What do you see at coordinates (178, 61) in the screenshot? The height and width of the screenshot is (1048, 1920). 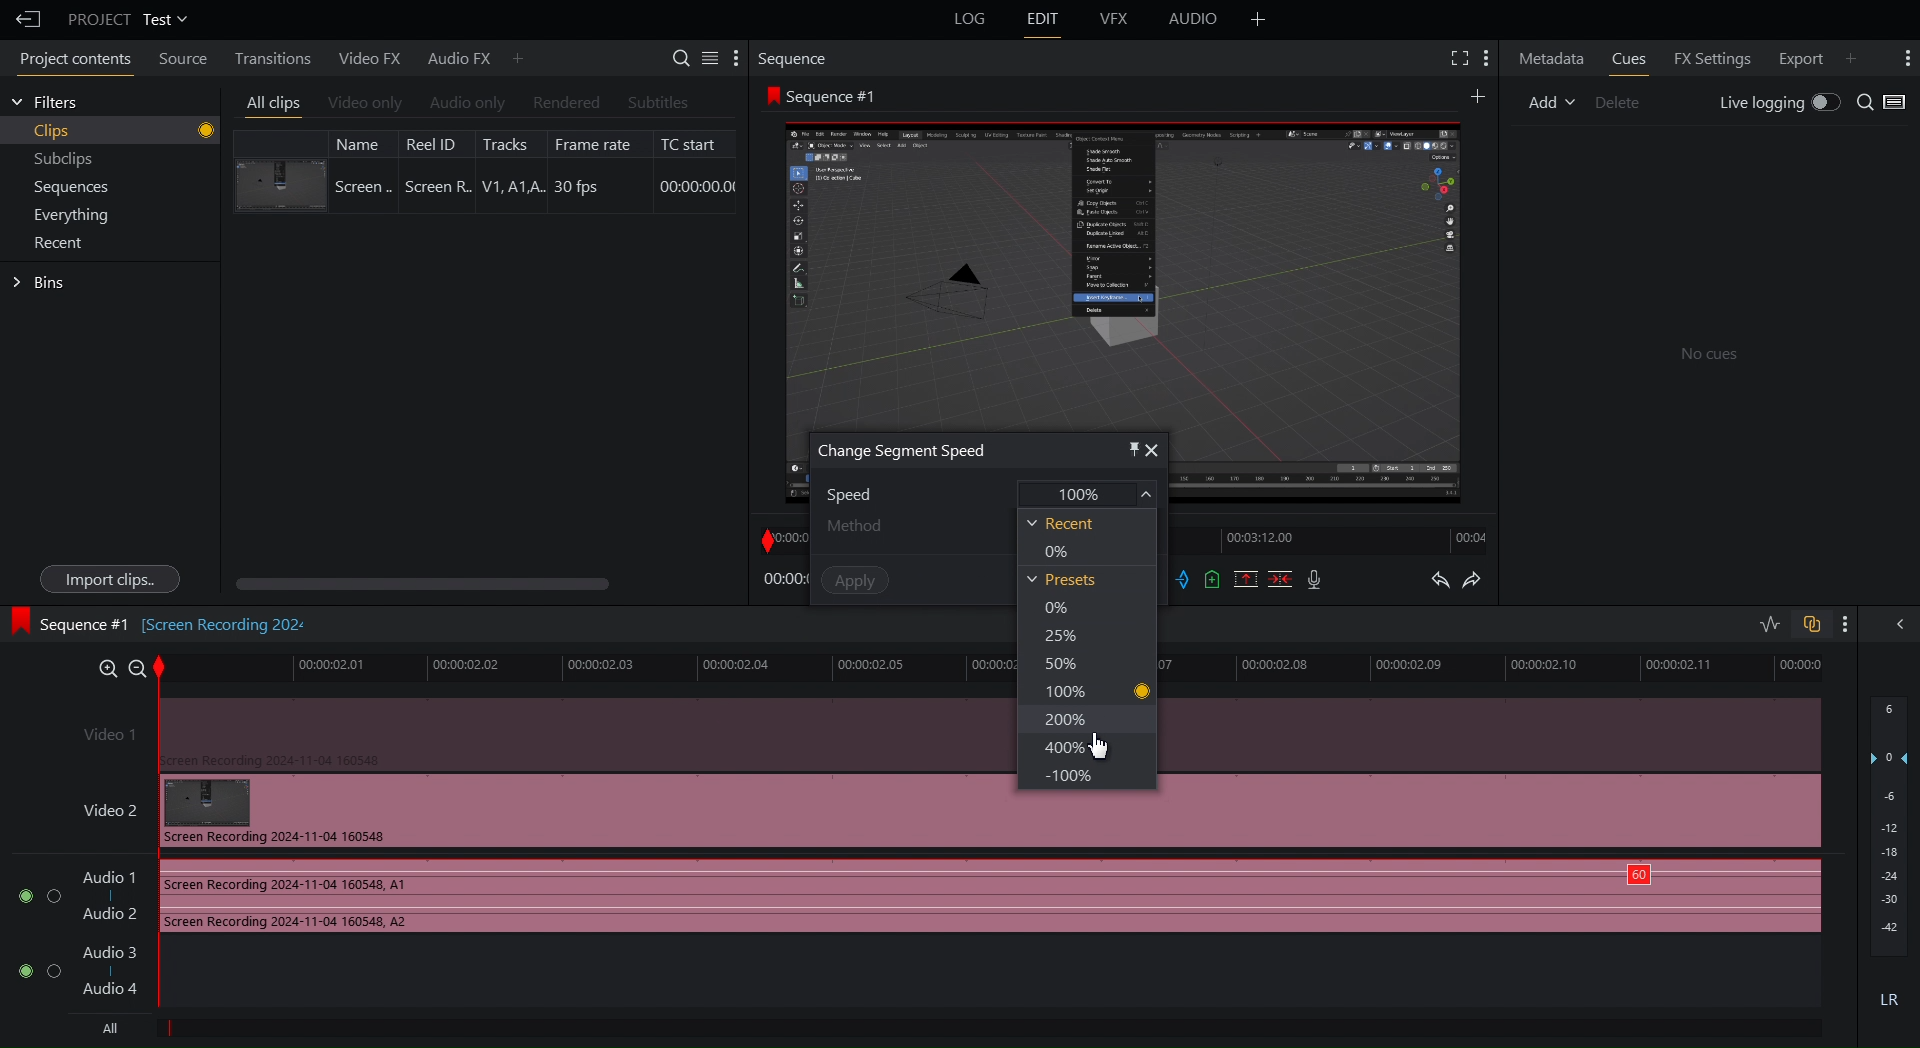 I see `Source` at bounding box center [178, 61].